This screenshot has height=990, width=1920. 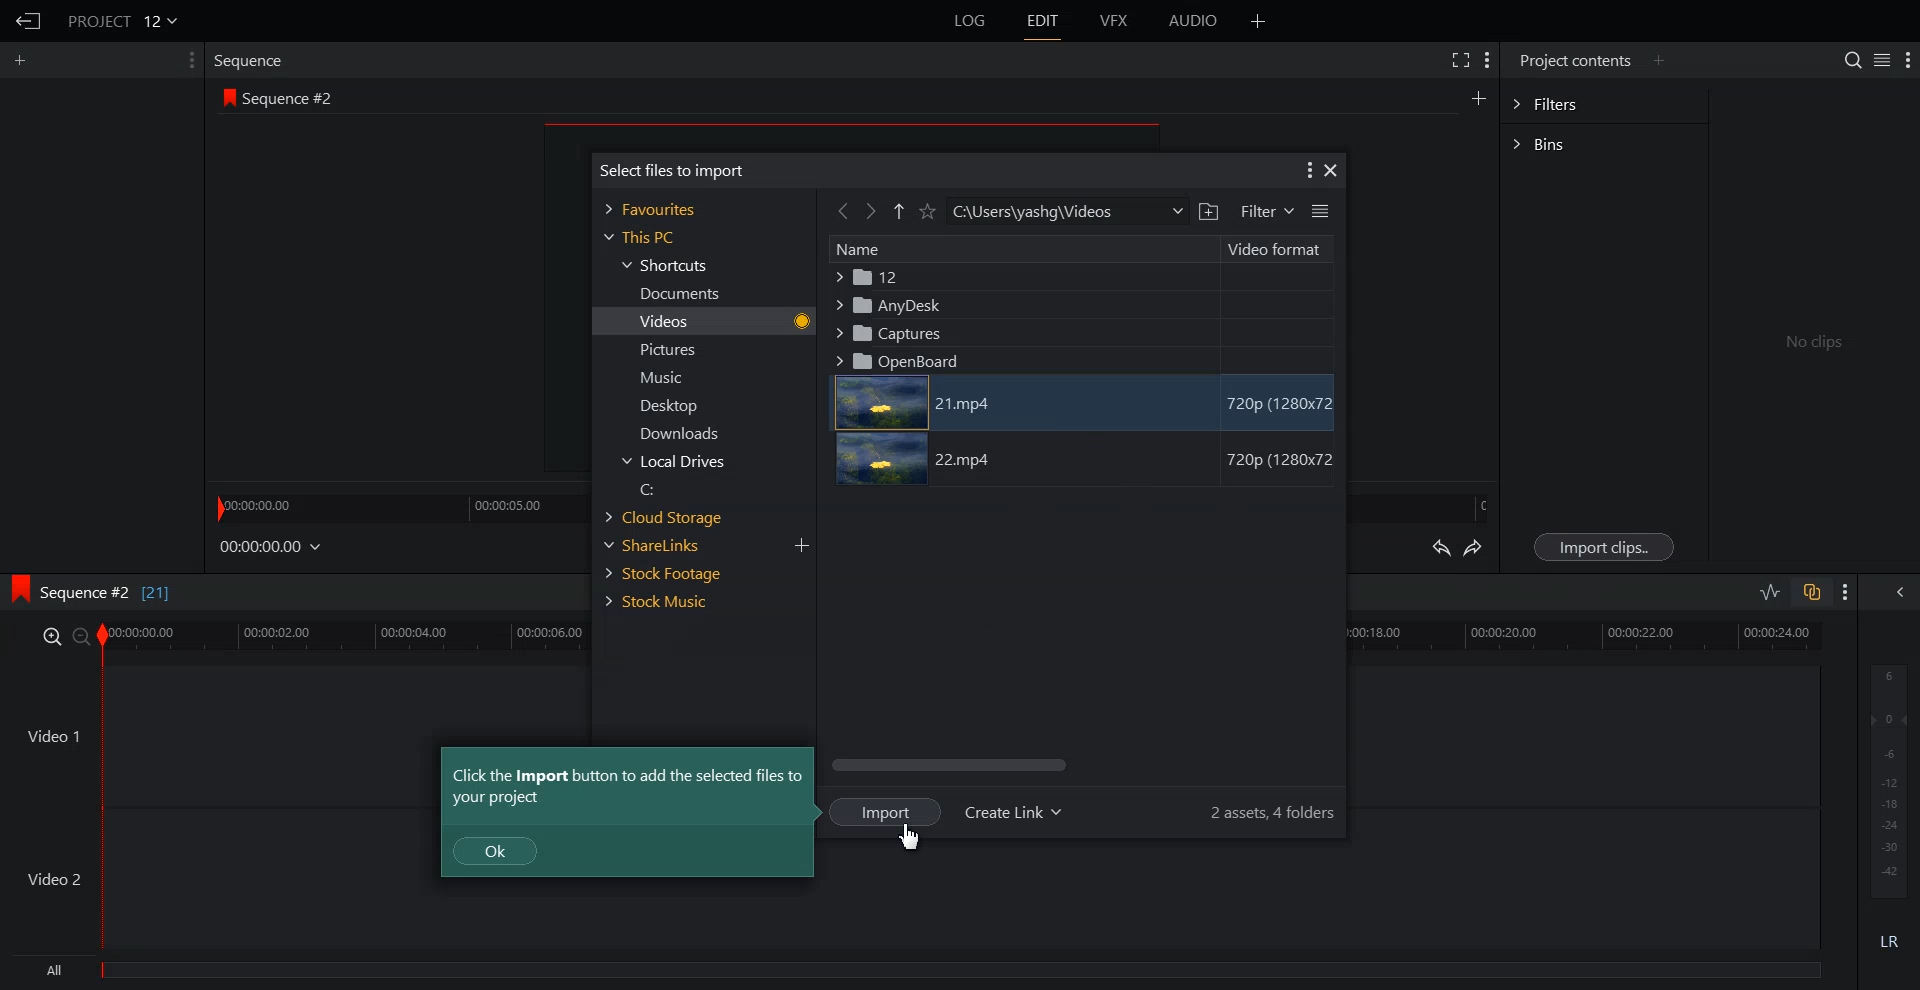 What do you see at coordinates (913, 909) in the screenshot?
I see `Video 2` at bounding box center [913, 909].